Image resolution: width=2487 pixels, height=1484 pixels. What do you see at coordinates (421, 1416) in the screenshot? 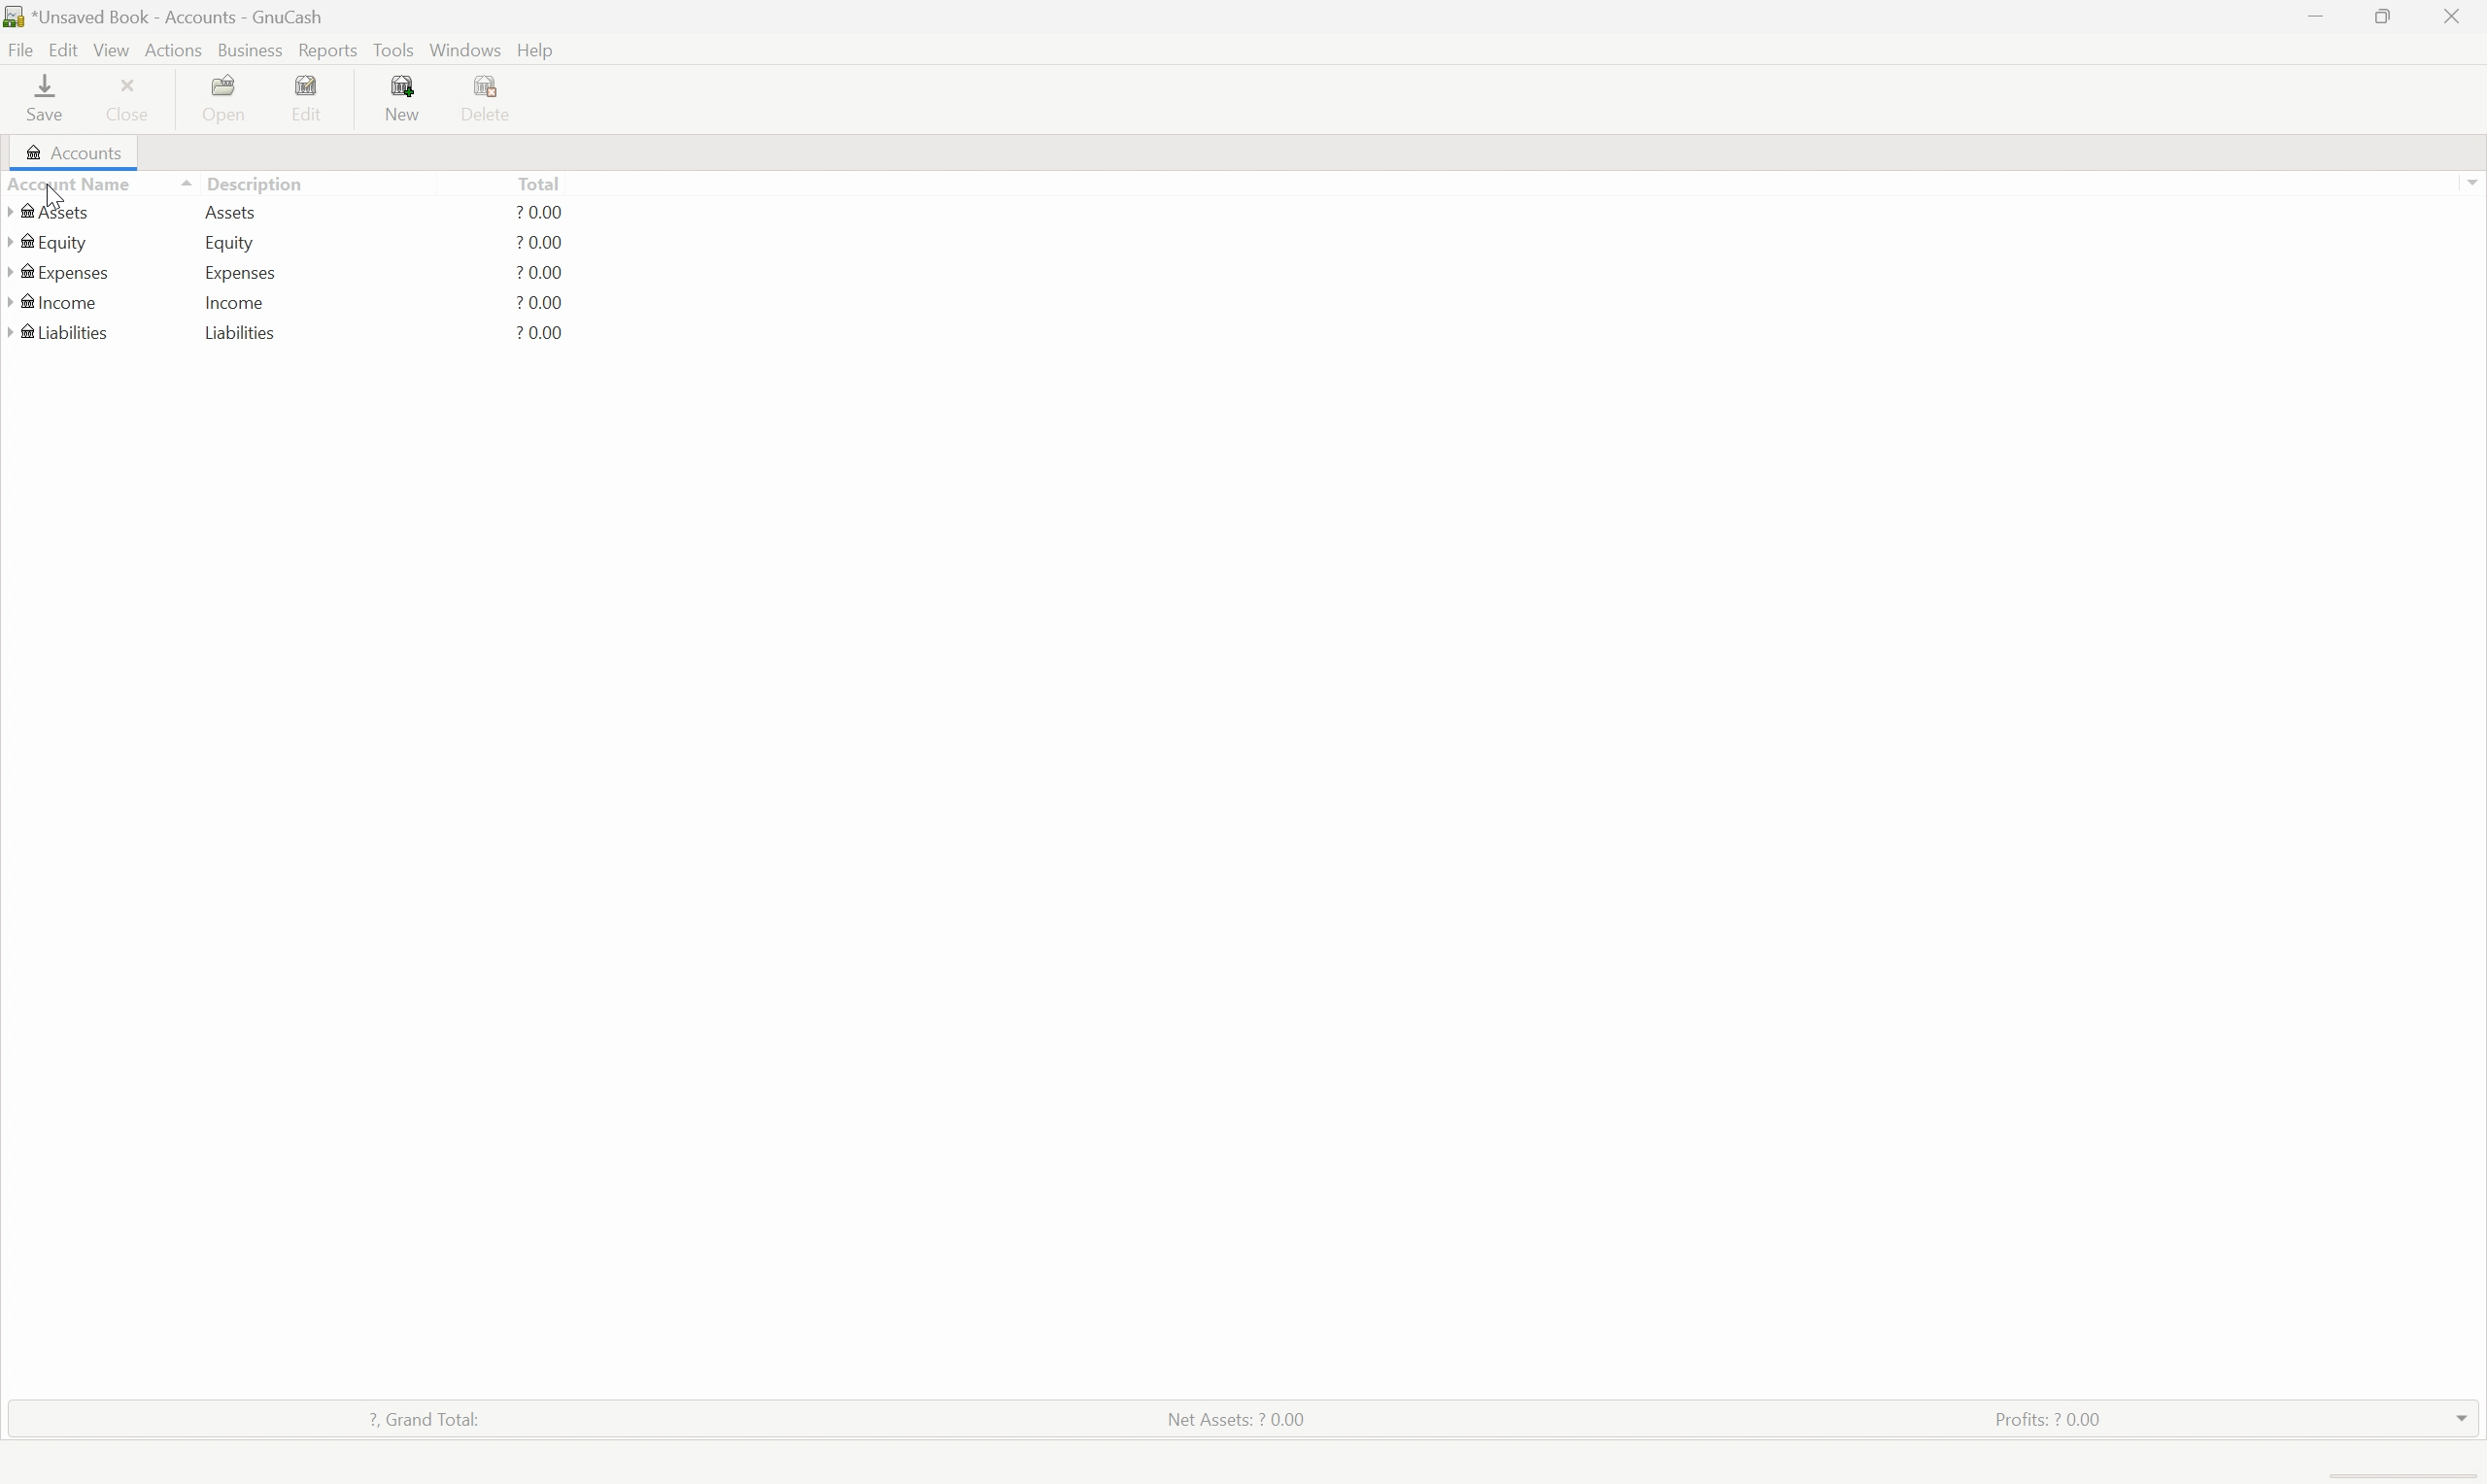
I see `? Grand total` at bounding box center [421, 1416].